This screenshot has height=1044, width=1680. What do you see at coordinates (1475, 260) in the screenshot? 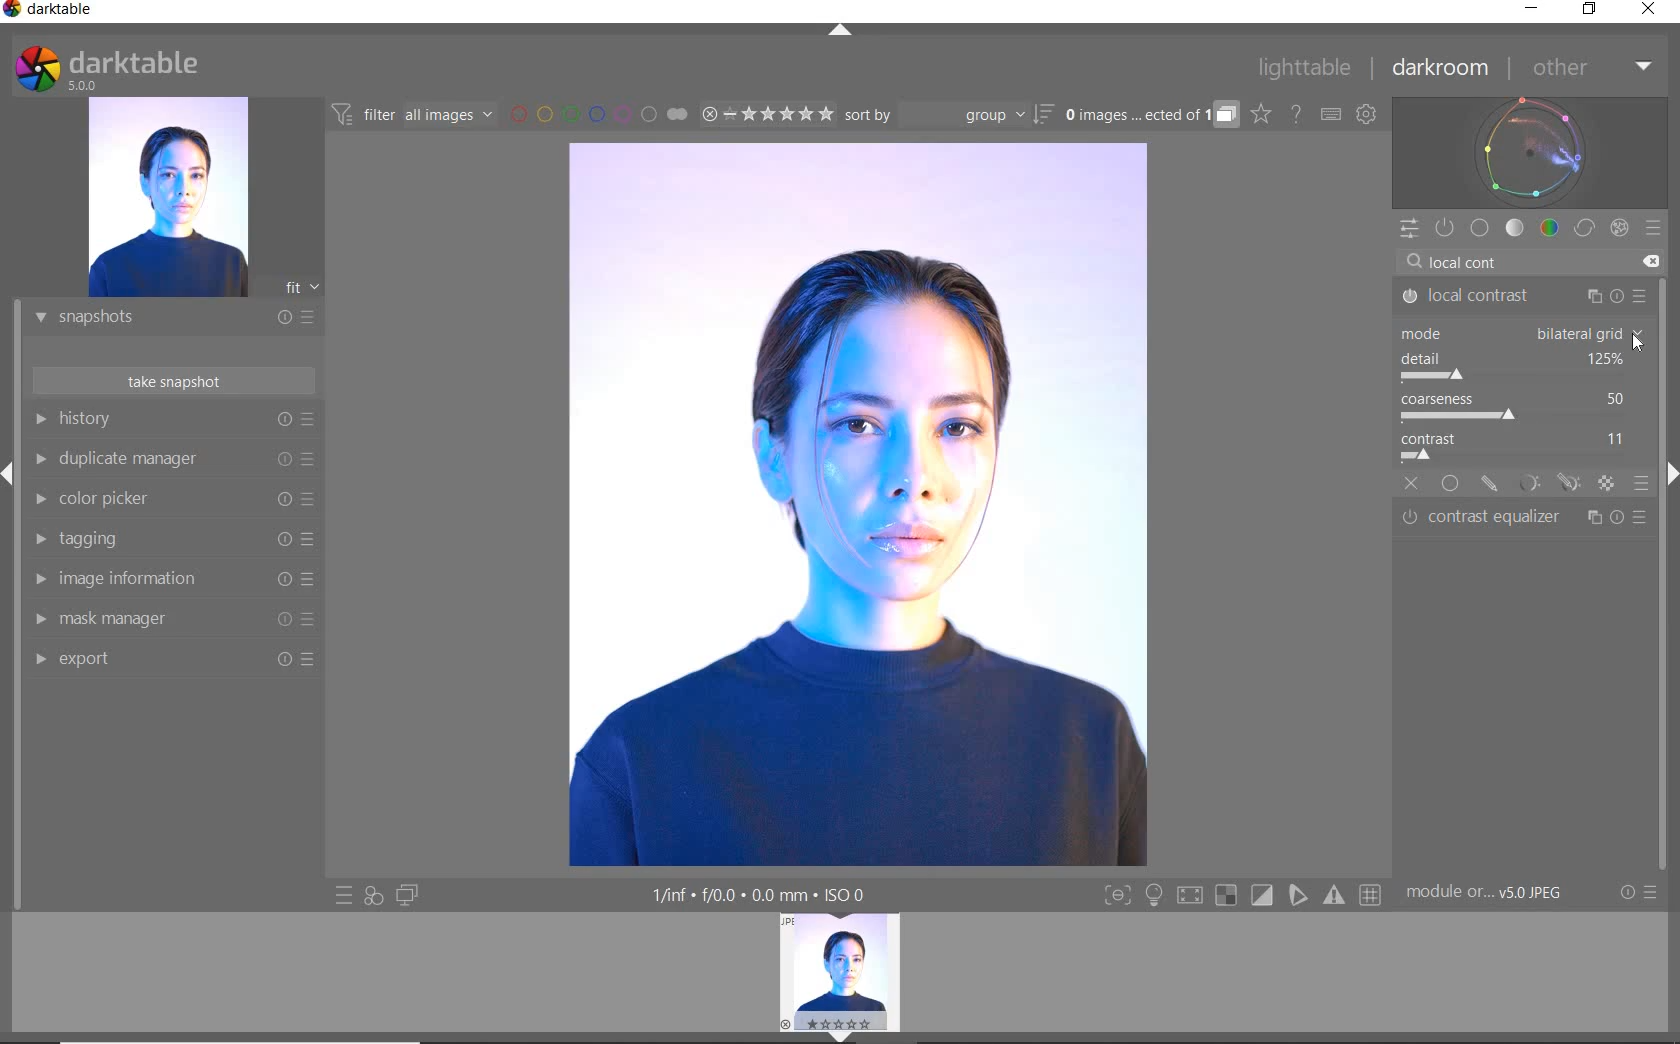
I see `INPUT VALUE` at bounding box center [1475, 260].